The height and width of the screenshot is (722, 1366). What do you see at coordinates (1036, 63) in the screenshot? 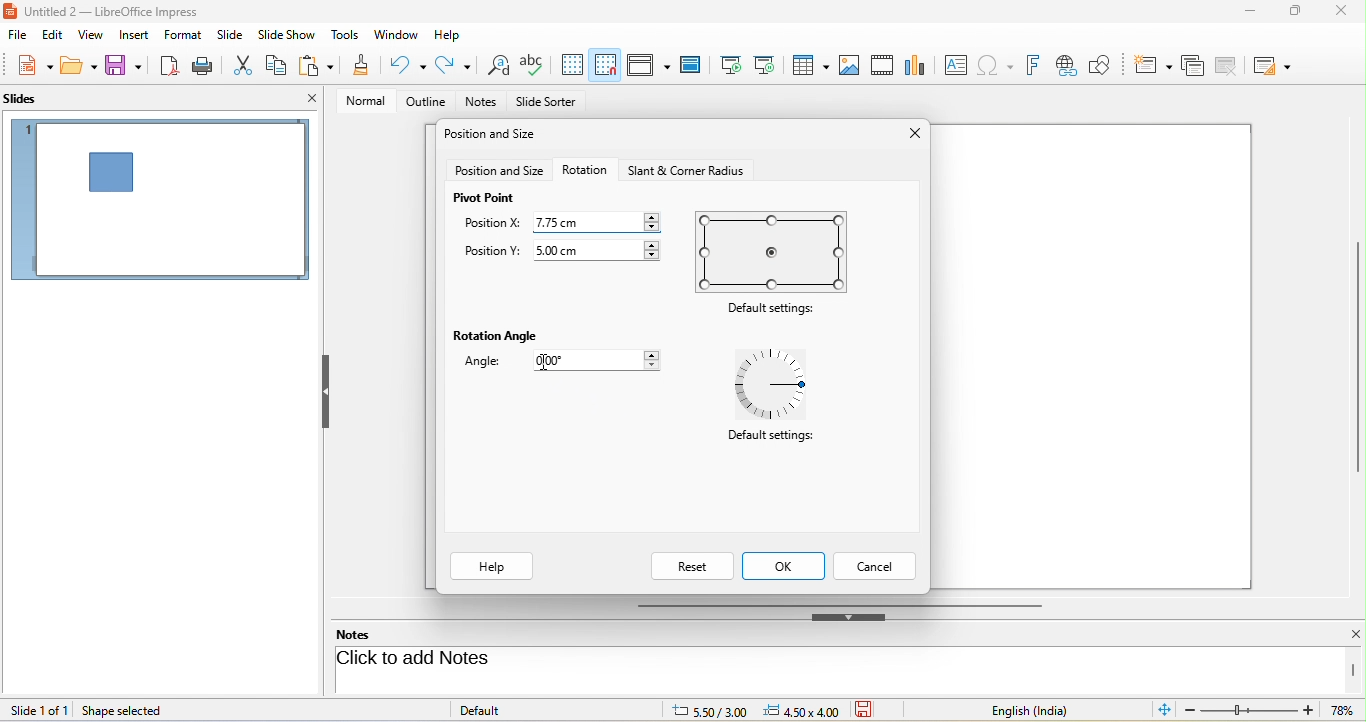
I see `font work text` at bounding box center [1036, 63].